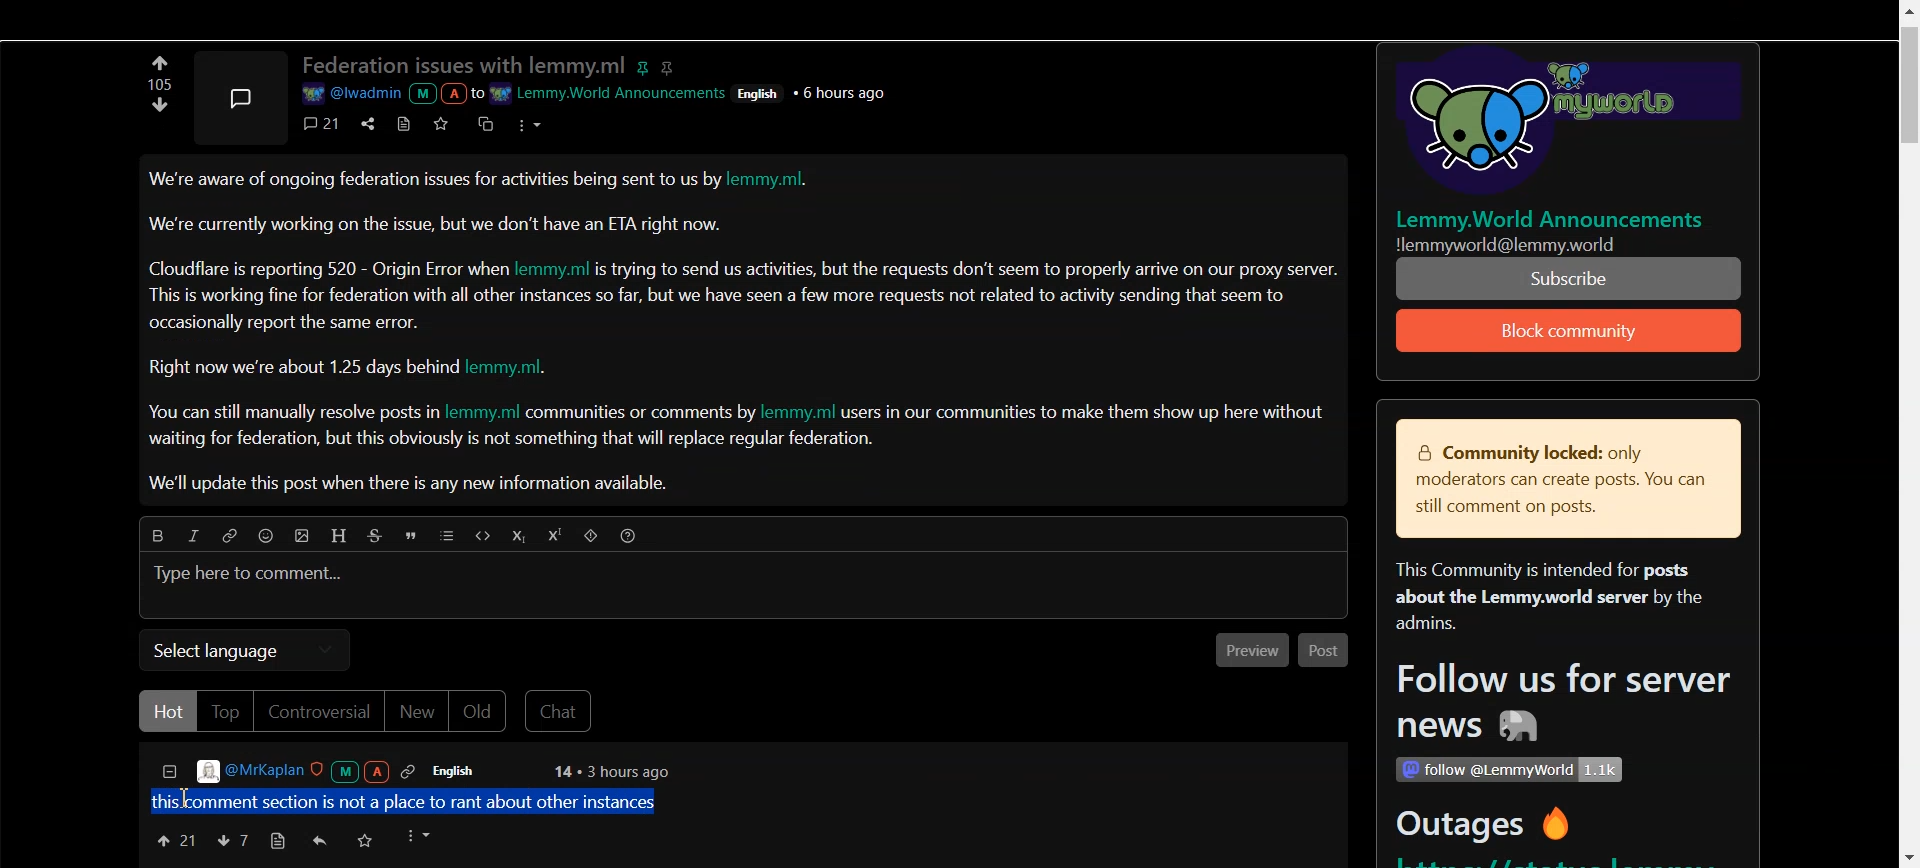  I want to click on English, so click(467, 771).